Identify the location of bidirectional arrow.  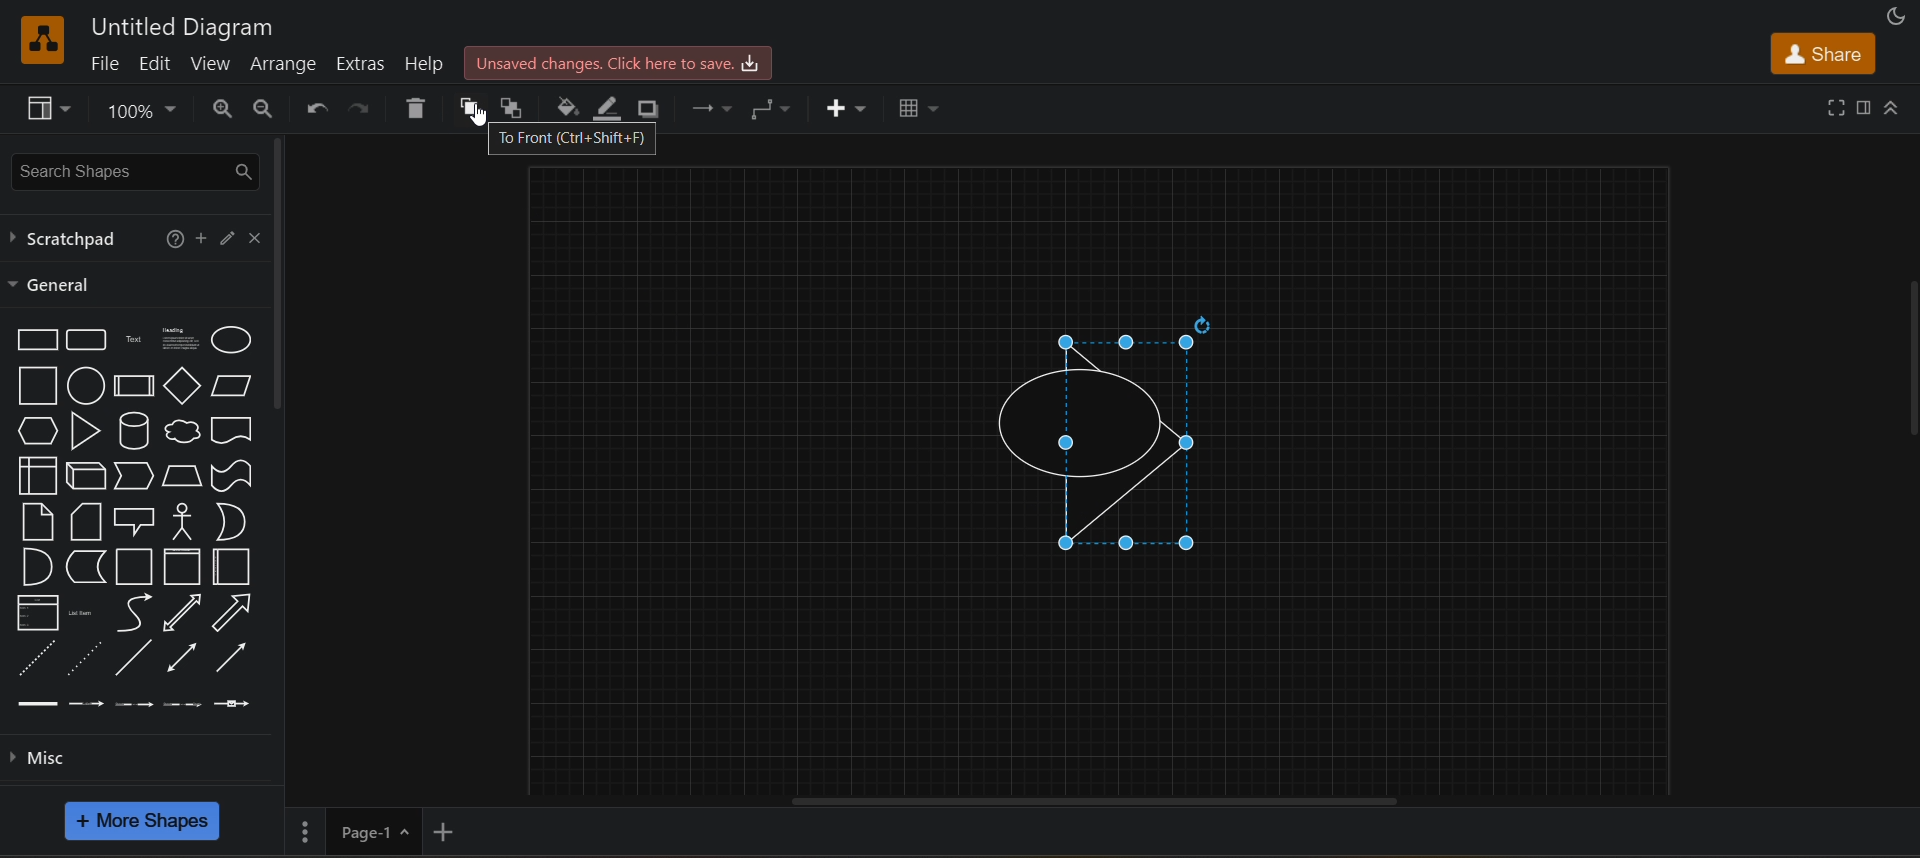
(178, 613).